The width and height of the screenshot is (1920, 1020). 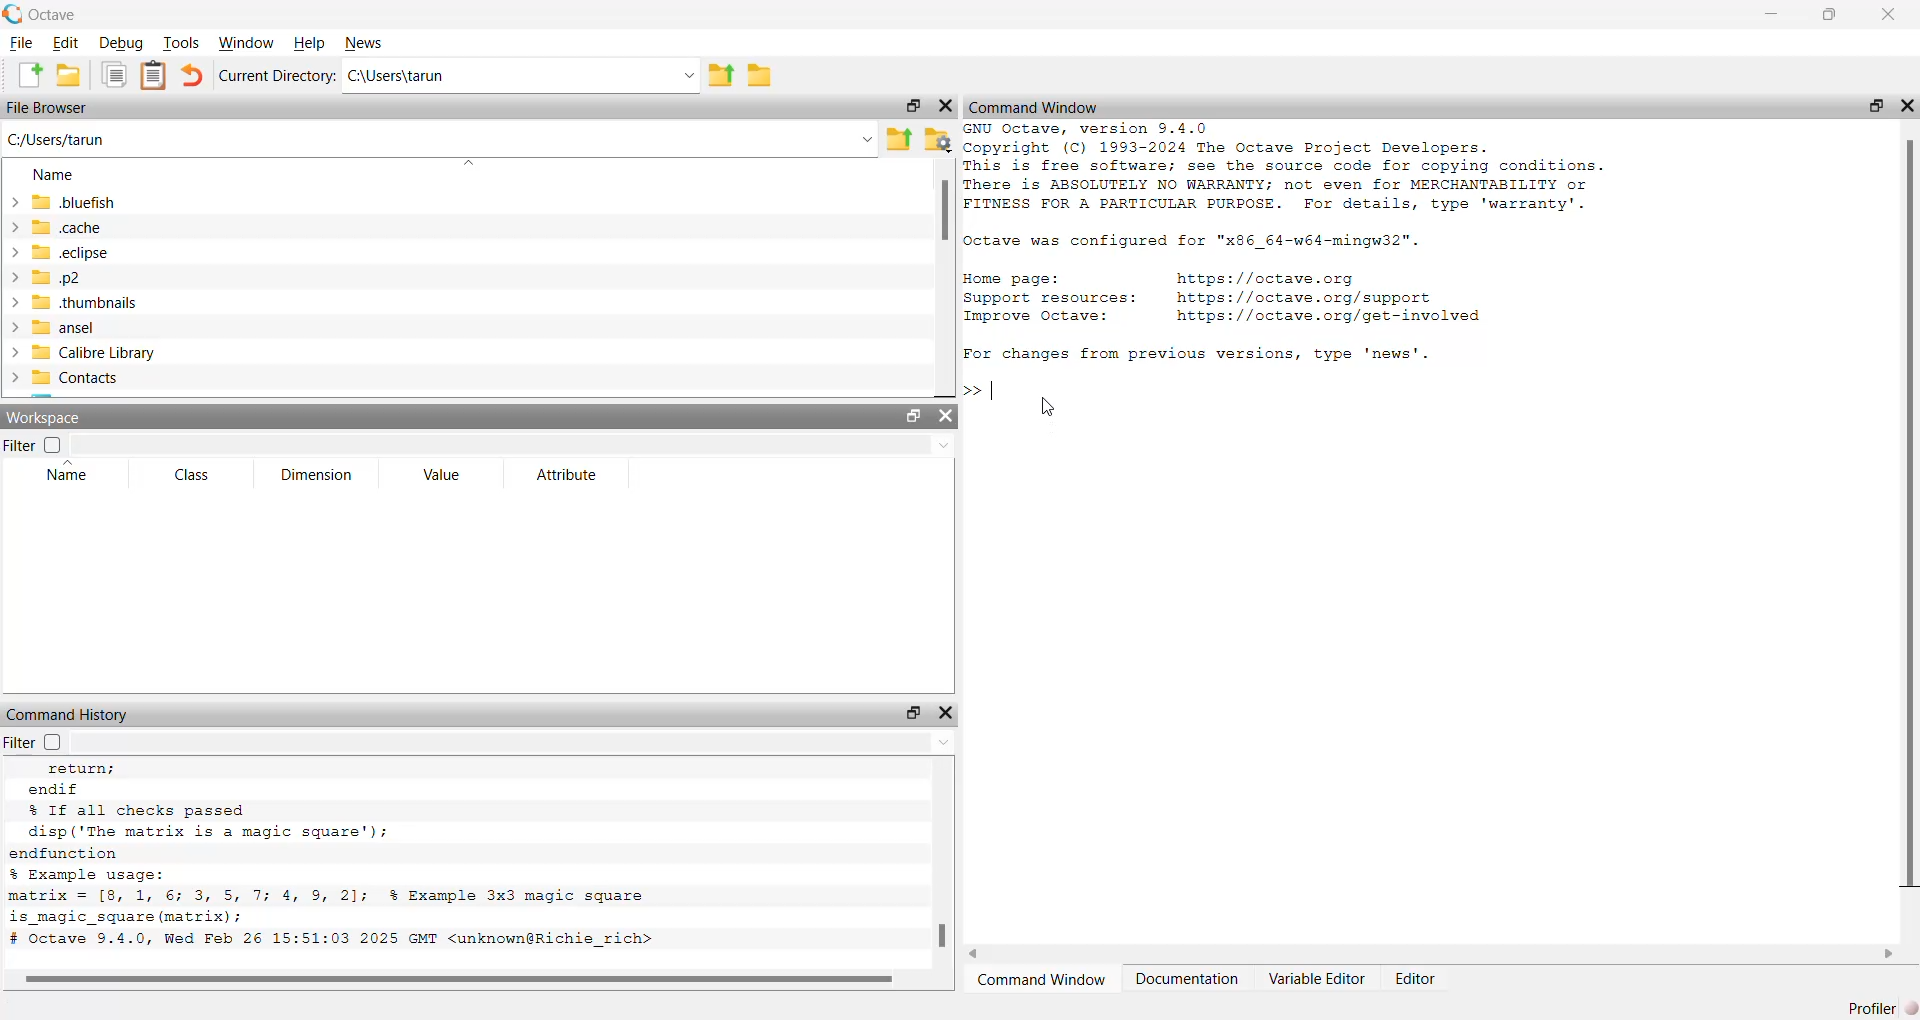 I want to click on minimize, so click(x=1773, y=13).